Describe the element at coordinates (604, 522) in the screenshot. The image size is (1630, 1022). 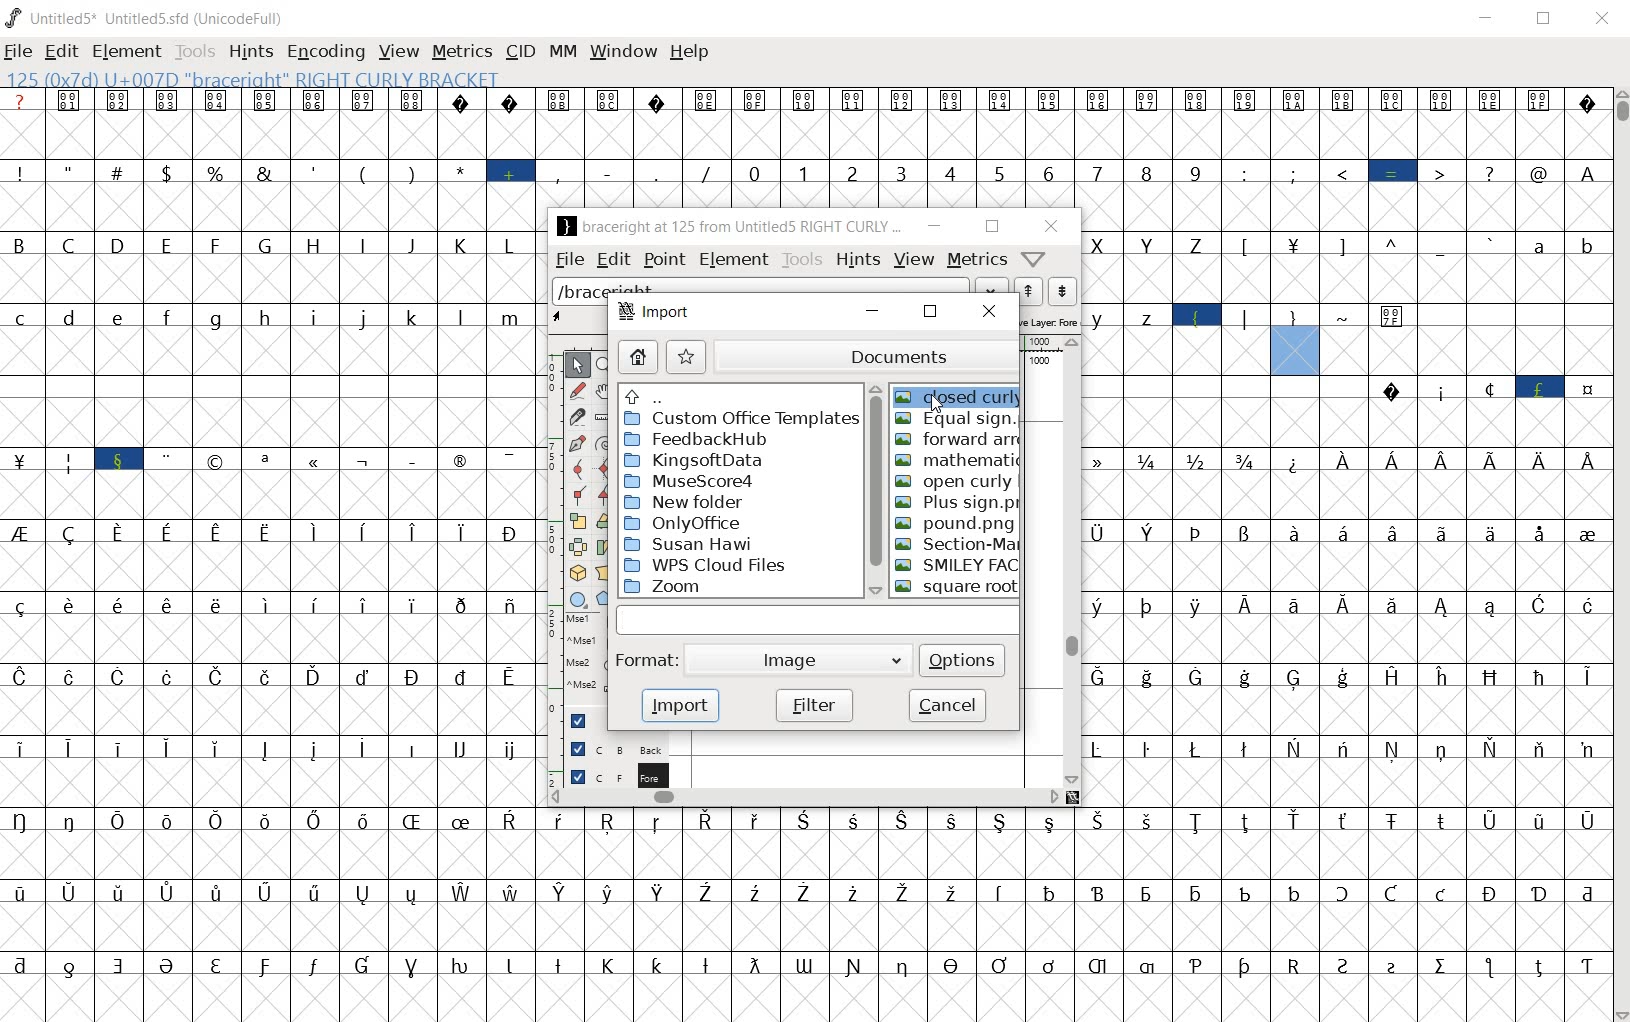
I see `flip the selection` at that location.